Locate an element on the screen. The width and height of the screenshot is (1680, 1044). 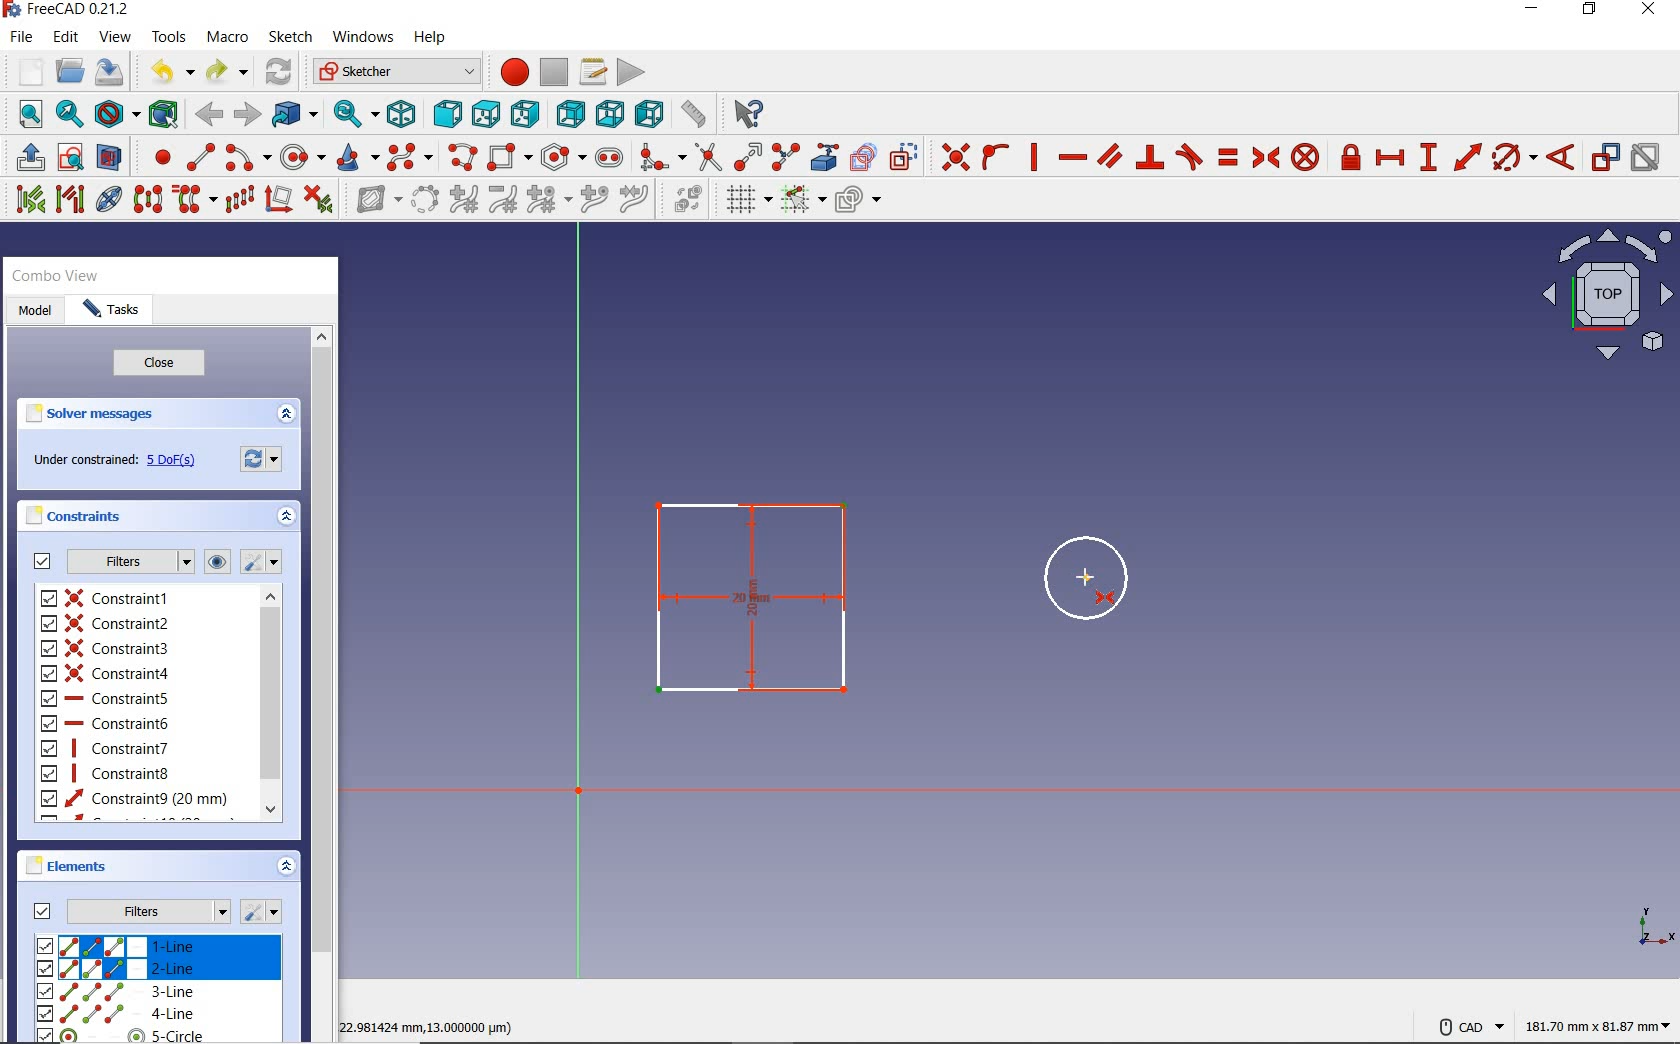
forward is located at coordinates (249, 114).